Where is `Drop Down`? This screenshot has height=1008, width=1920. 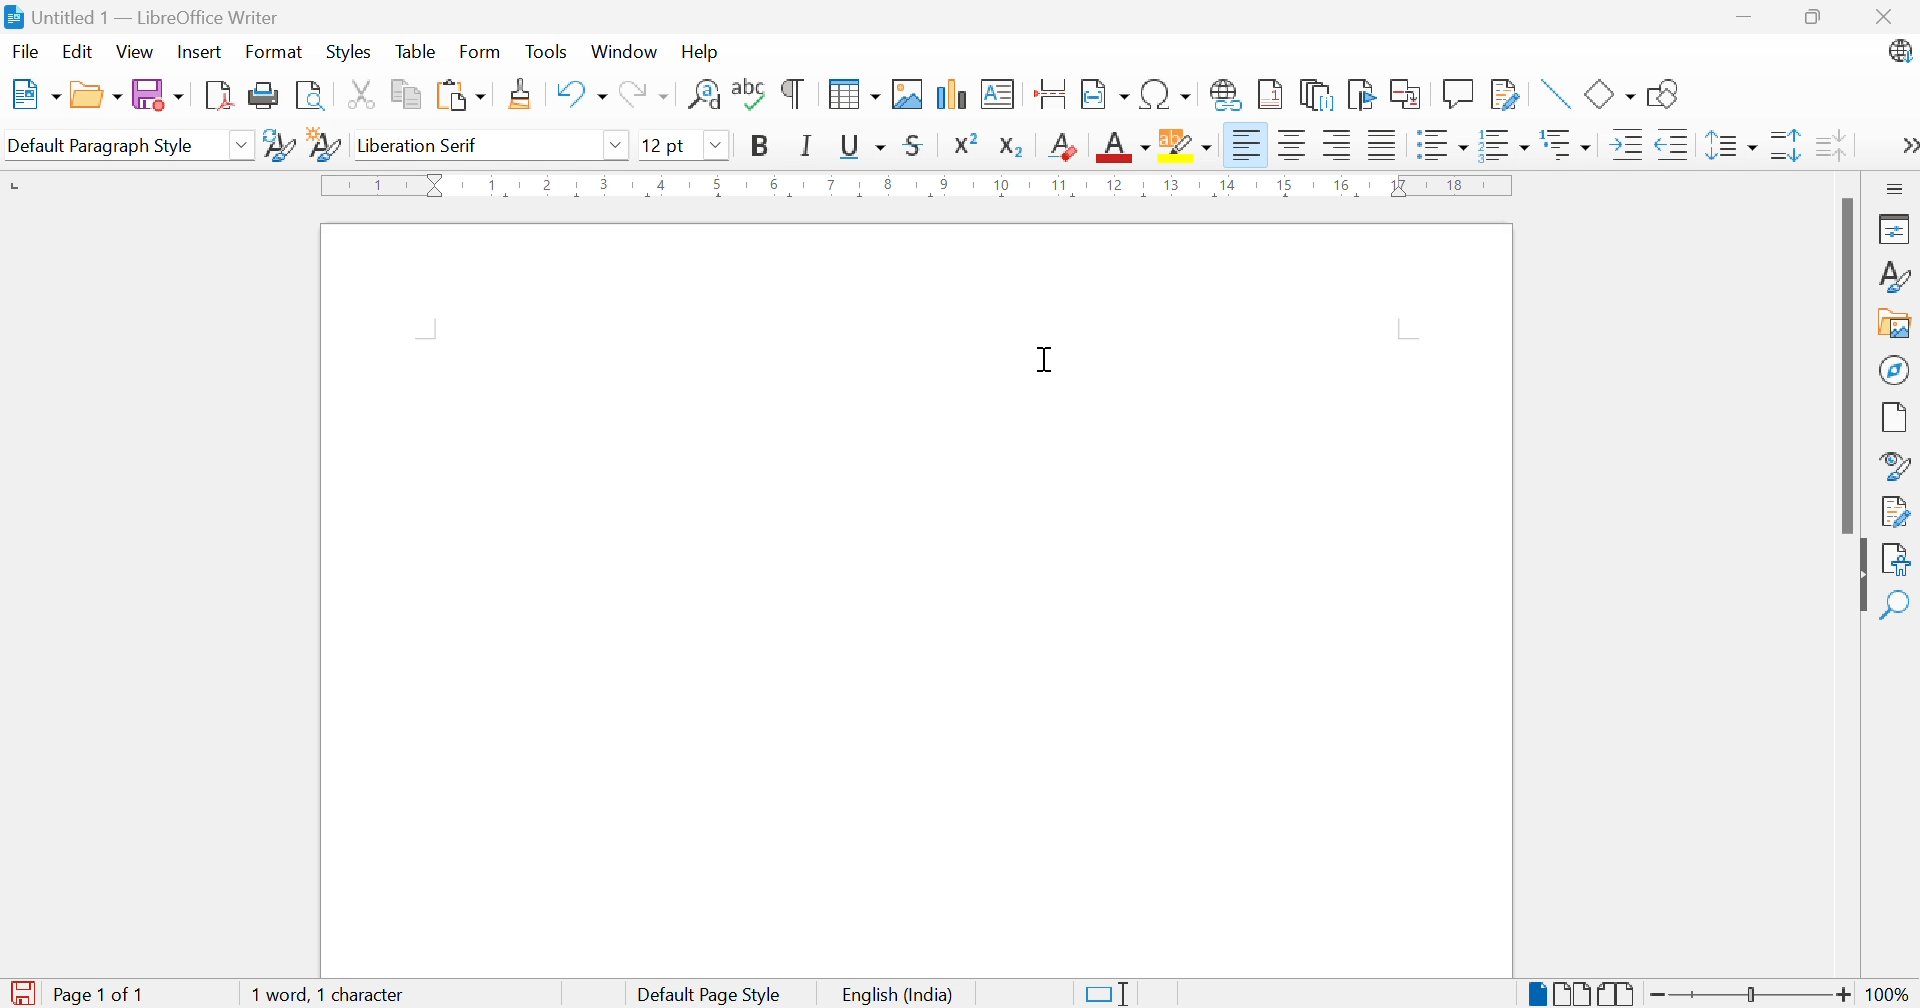 Drop Down is located at coordinates (616, 146).